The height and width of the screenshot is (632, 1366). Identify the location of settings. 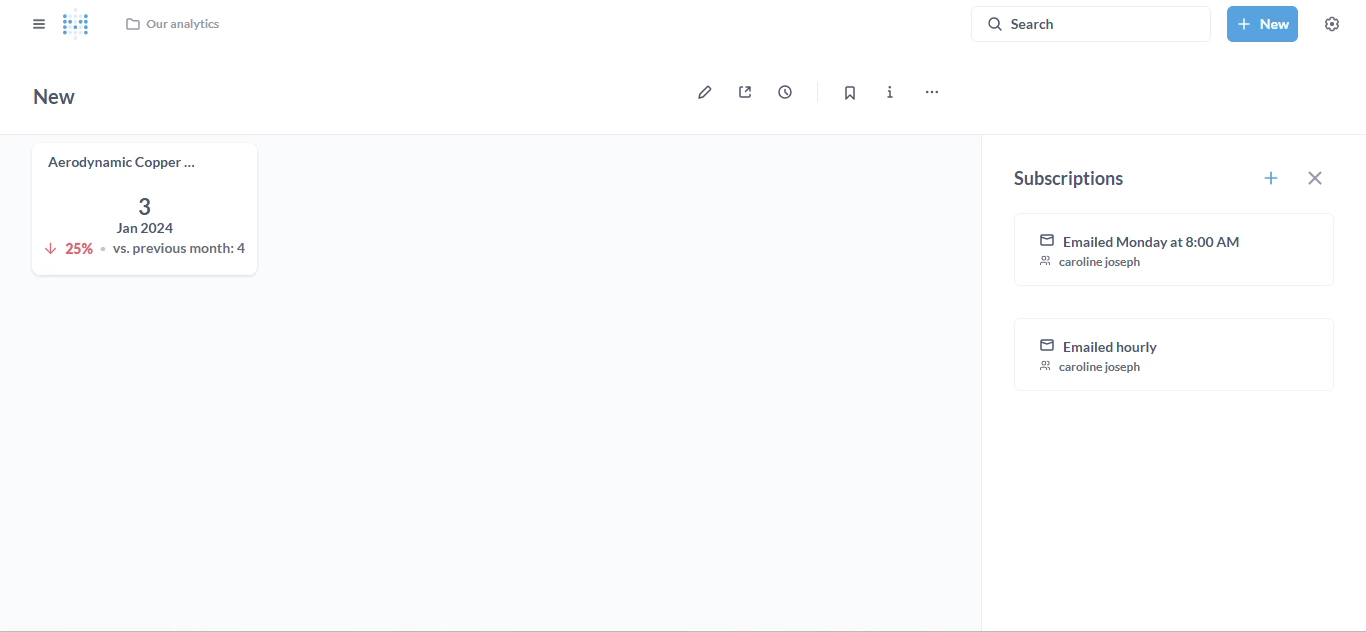
(1332, 24).